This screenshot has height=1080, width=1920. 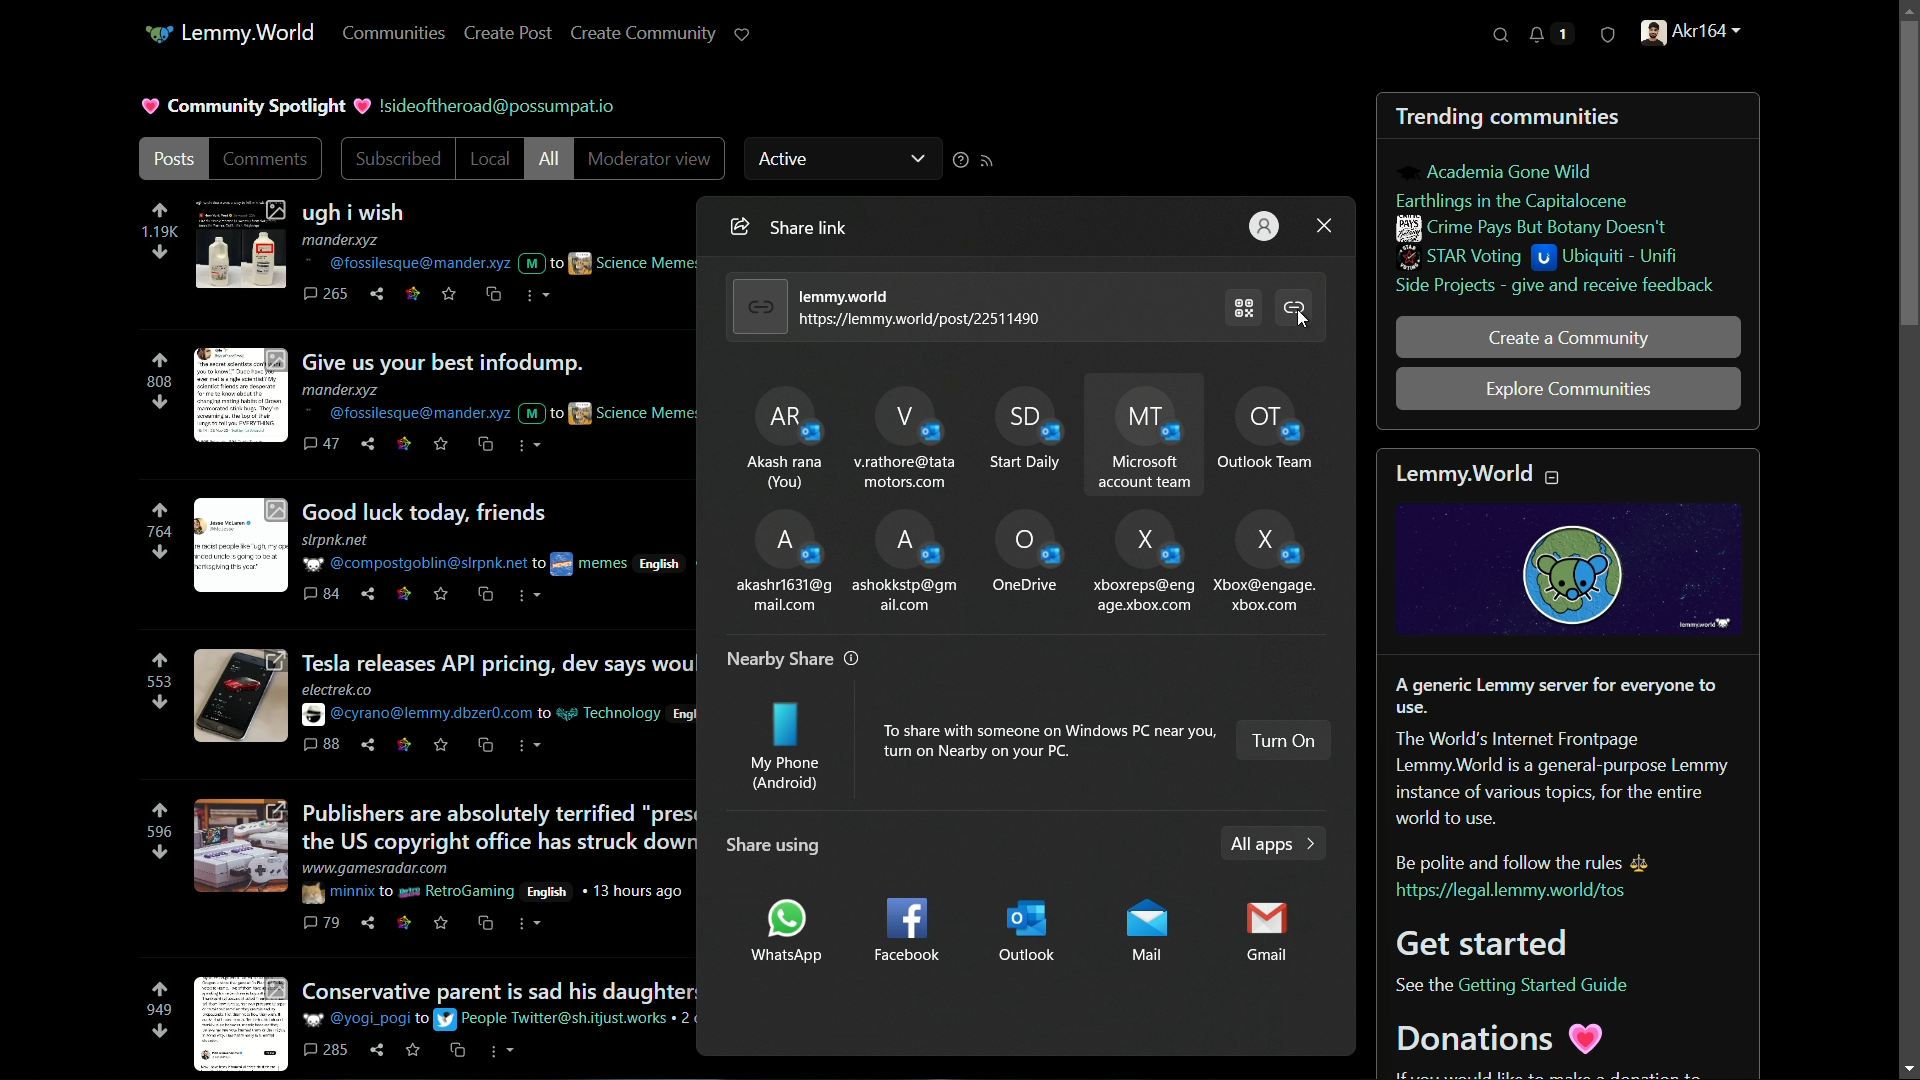 I want to click on M to, so click(x=540, y=259).